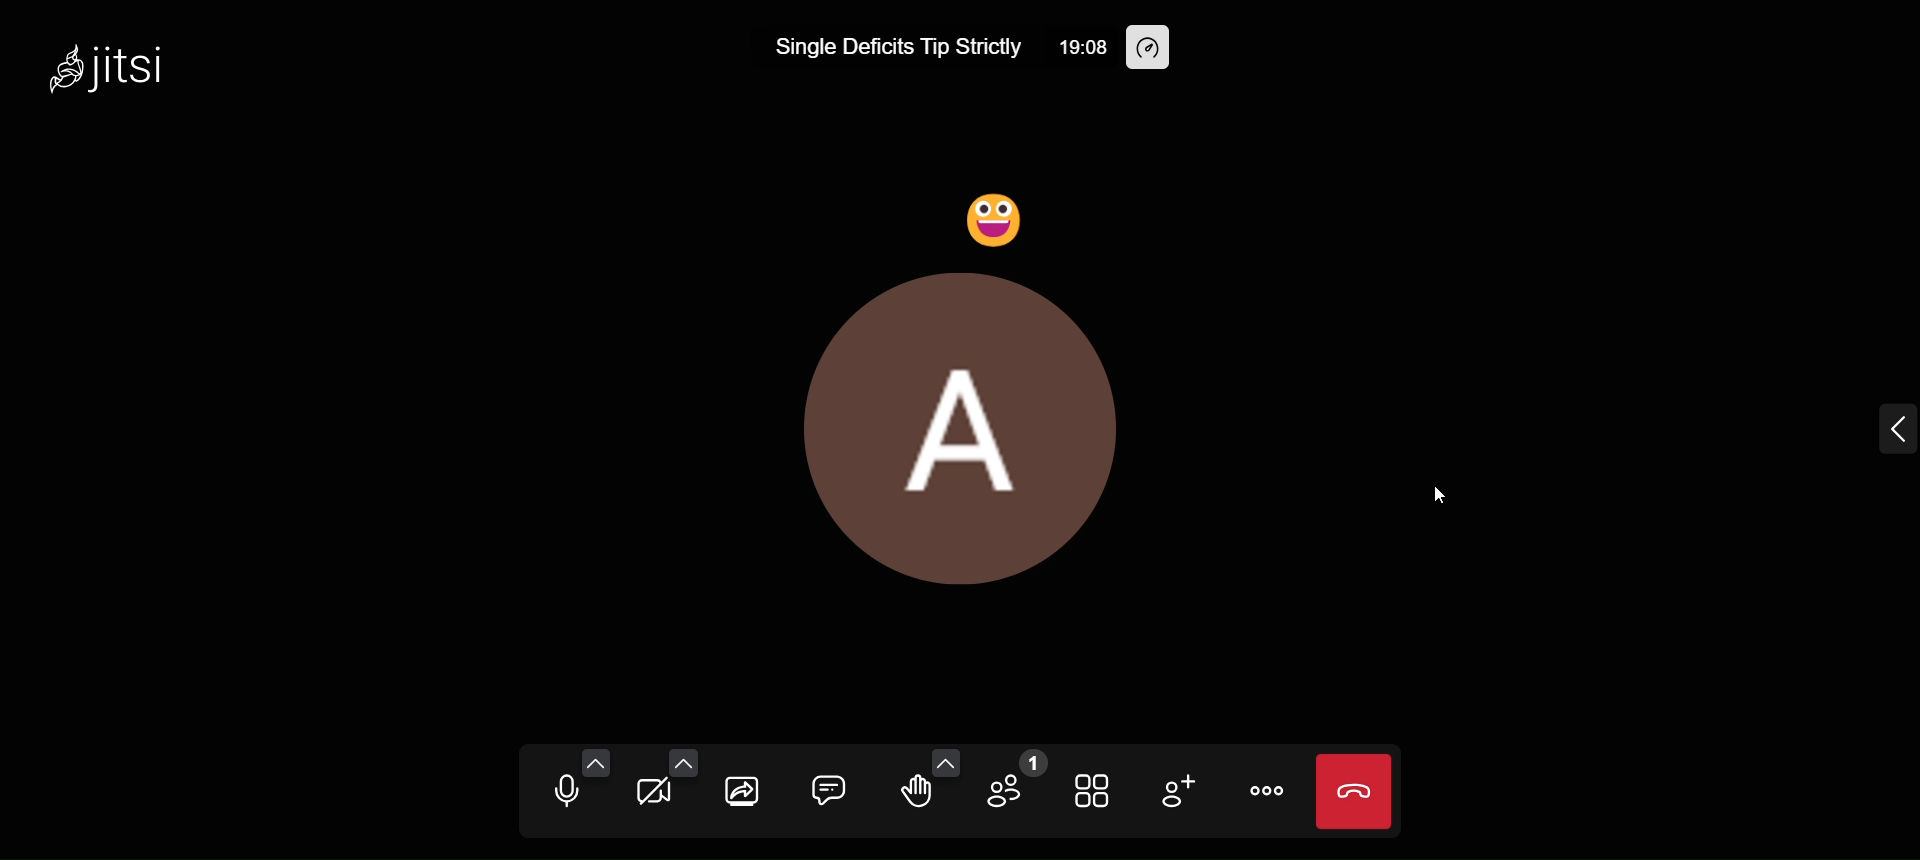 This screenshot has height=860, width=1920. I want to click on more actions, so click(1267, 791).